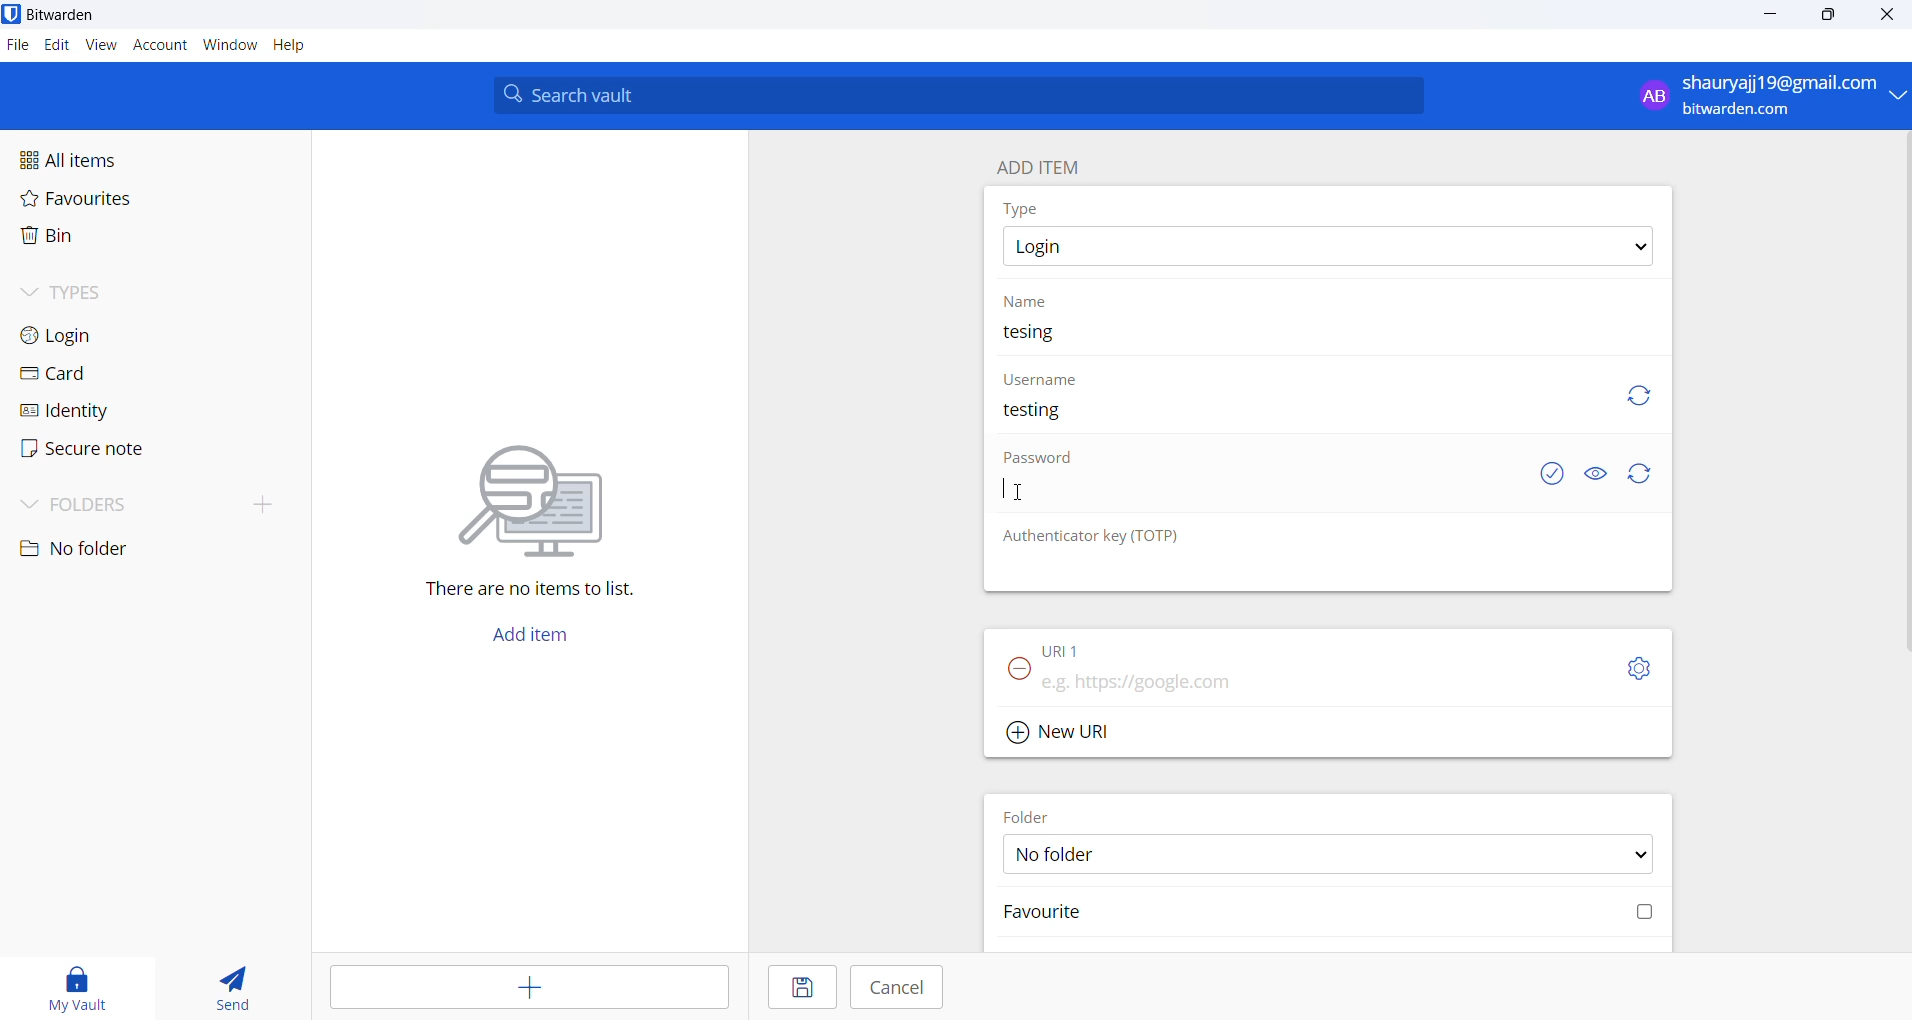 The height and width of the screenshot is (1020, 1912). I want to click on edit, so click(56, 47).